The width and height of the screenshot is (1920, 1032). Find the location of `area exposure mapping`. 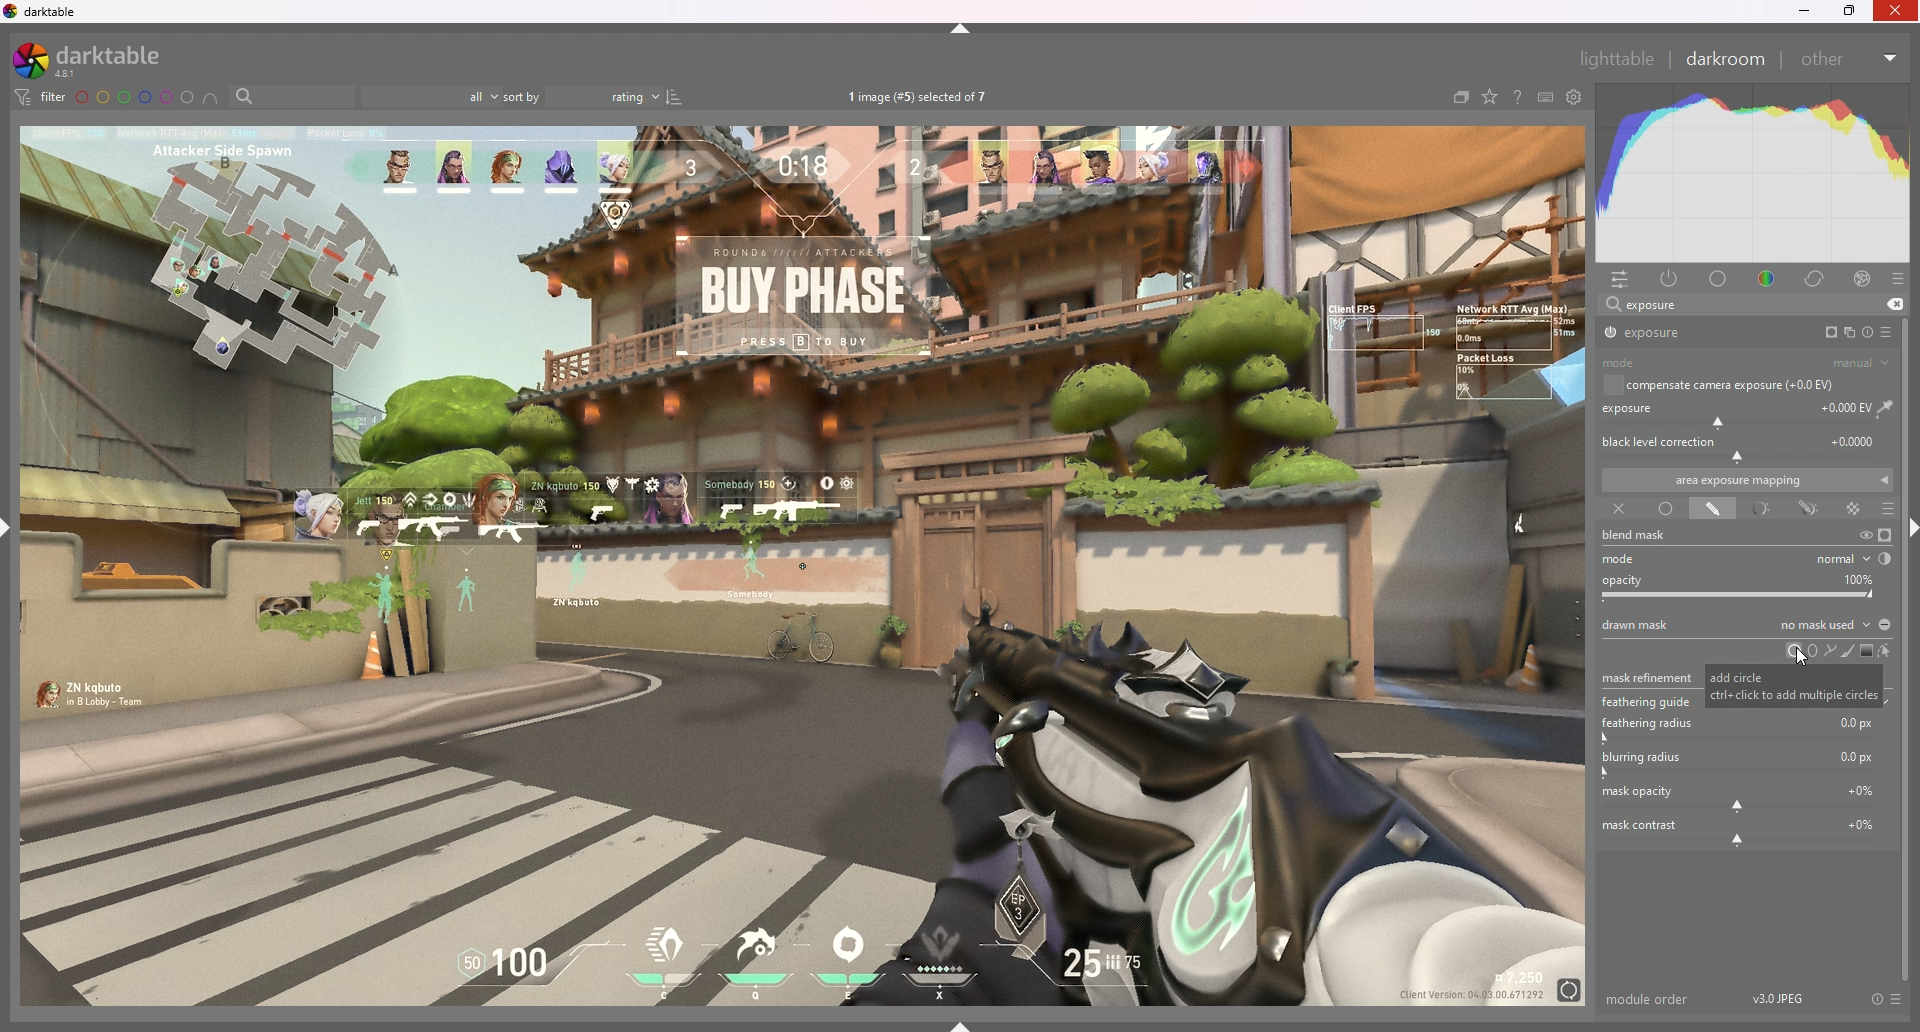

area exposure mapping is located at coordinates (1747, 480).